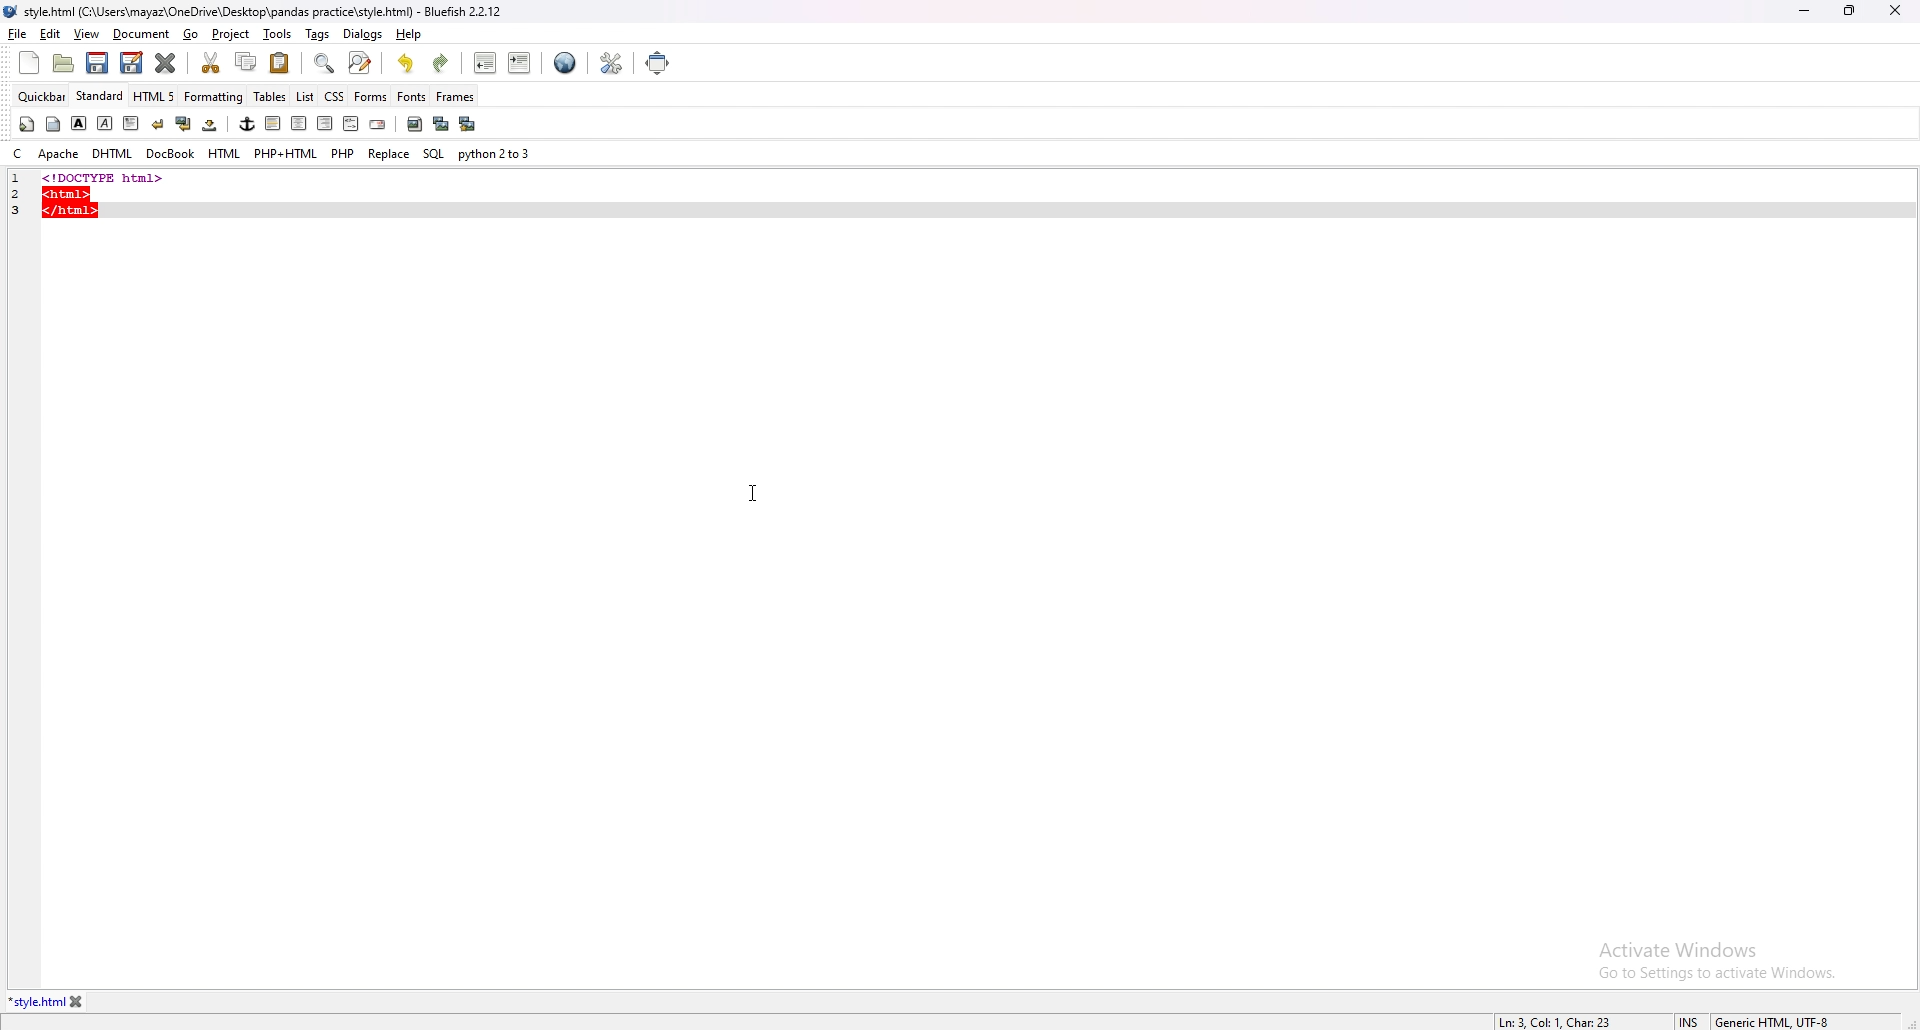  I want to click on line number, so click(22, 210).